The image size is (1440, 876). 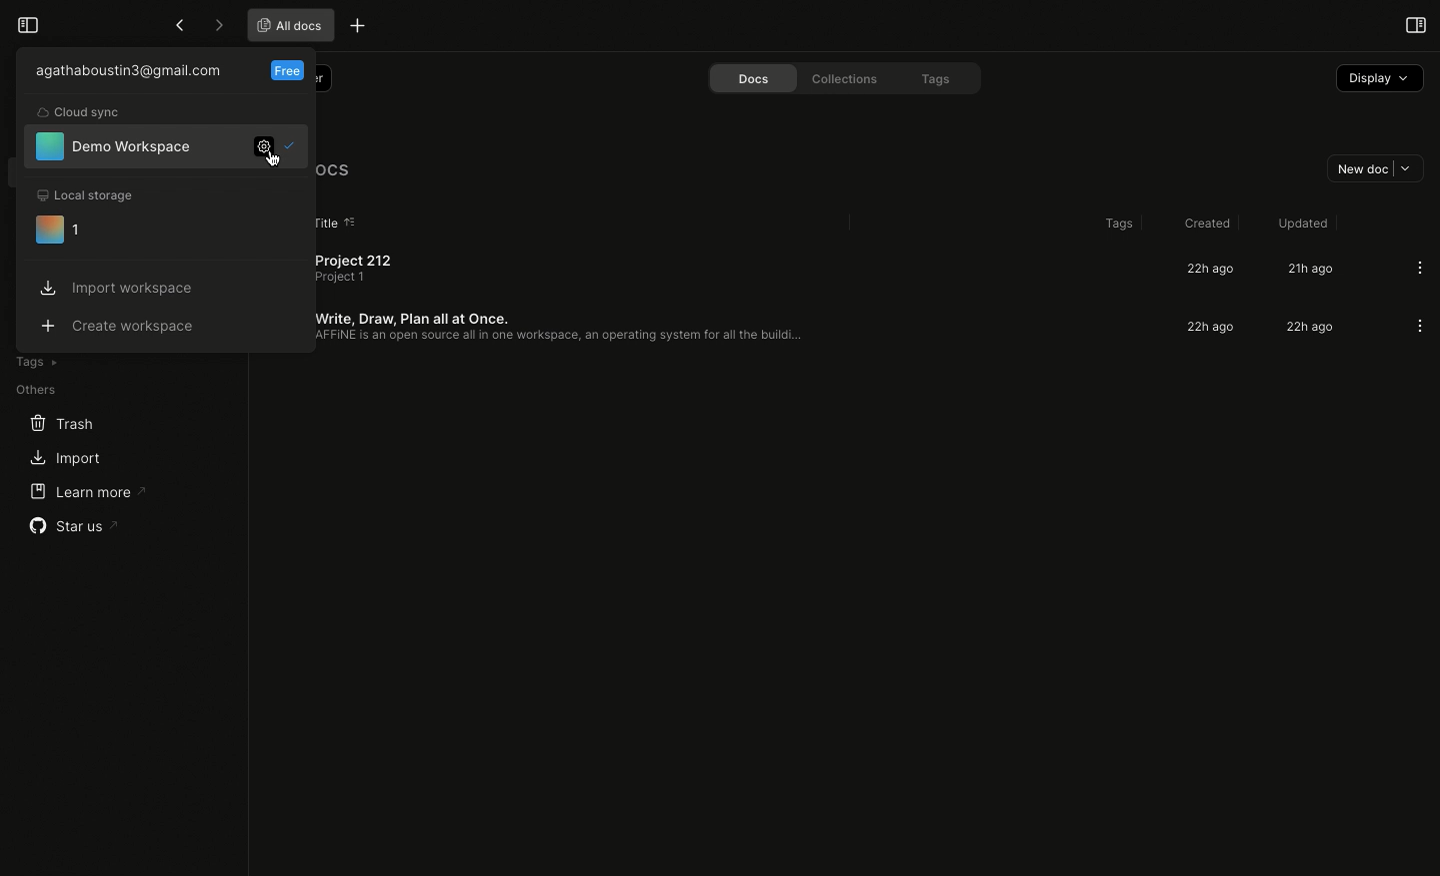 I want to click on Others, so click(x=36, y=390).